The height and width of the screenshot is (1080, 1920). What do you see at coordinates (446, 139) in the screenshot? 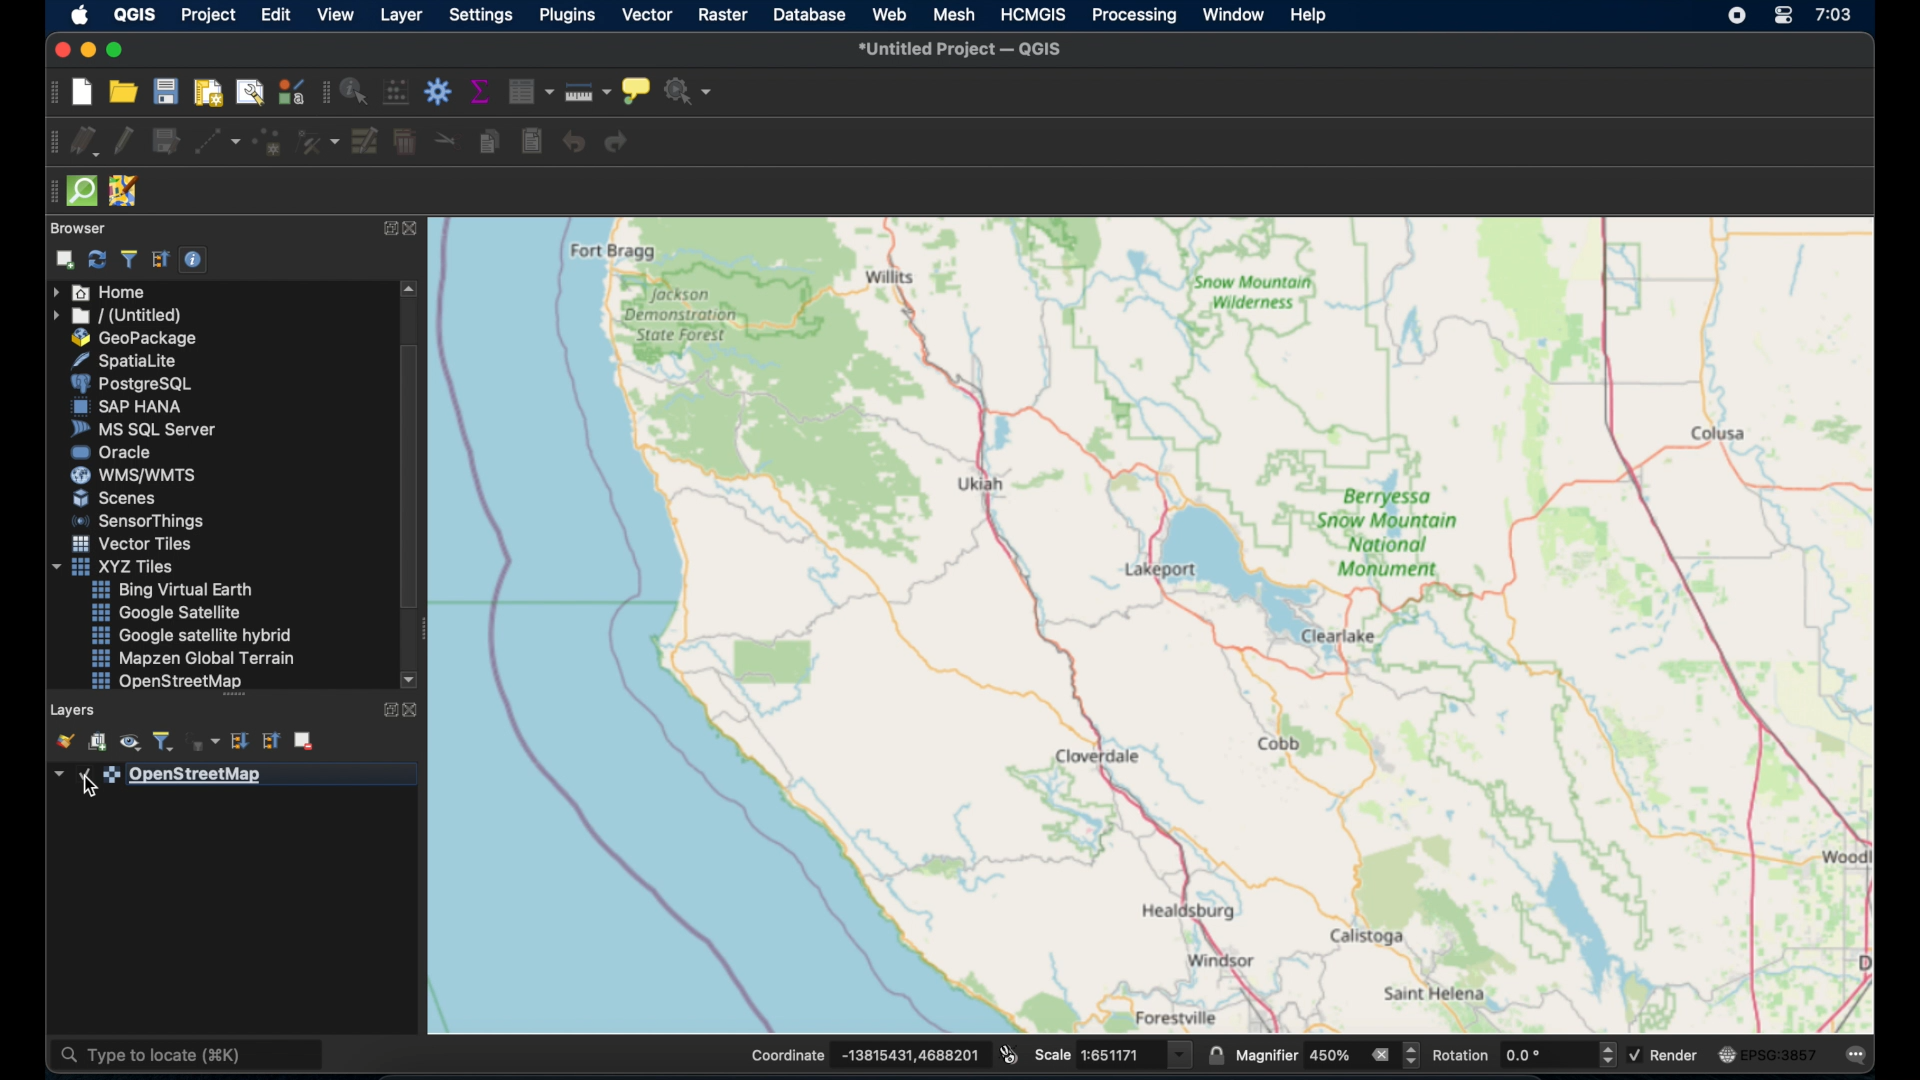
I see `cut features` at bounding box center [446, 139].